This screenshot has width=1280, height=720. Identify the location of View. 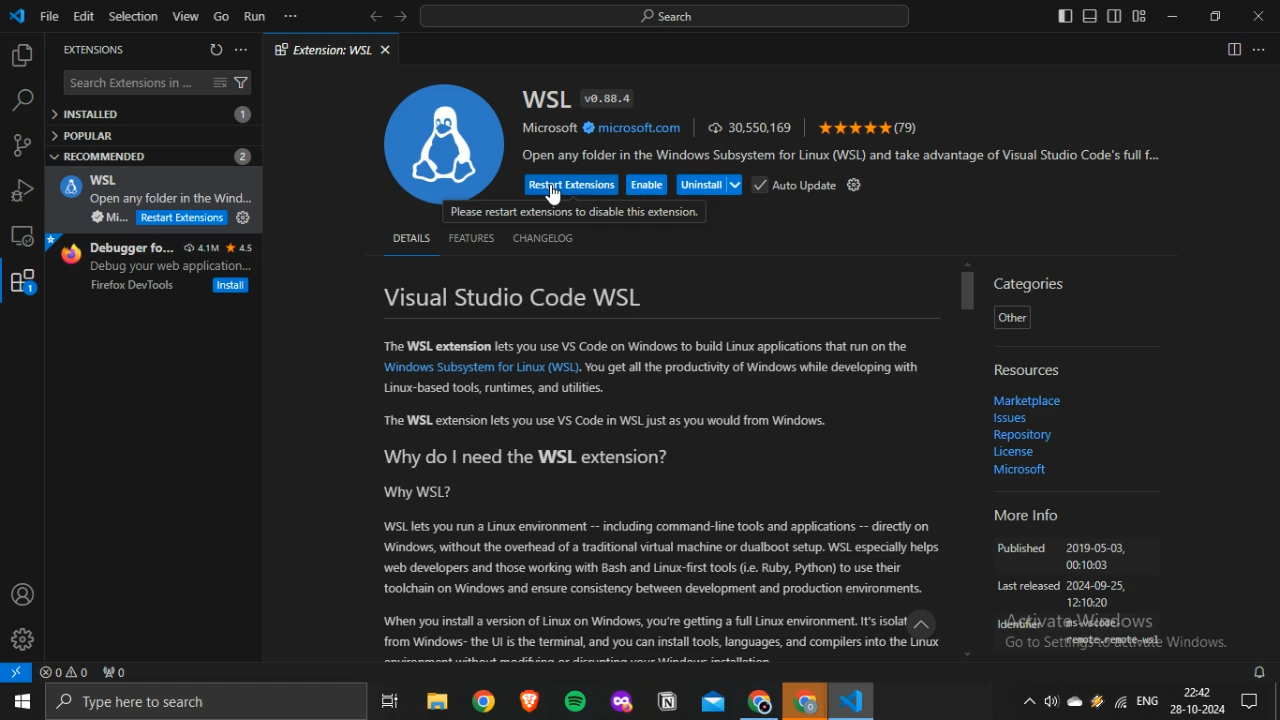
(185, 16).